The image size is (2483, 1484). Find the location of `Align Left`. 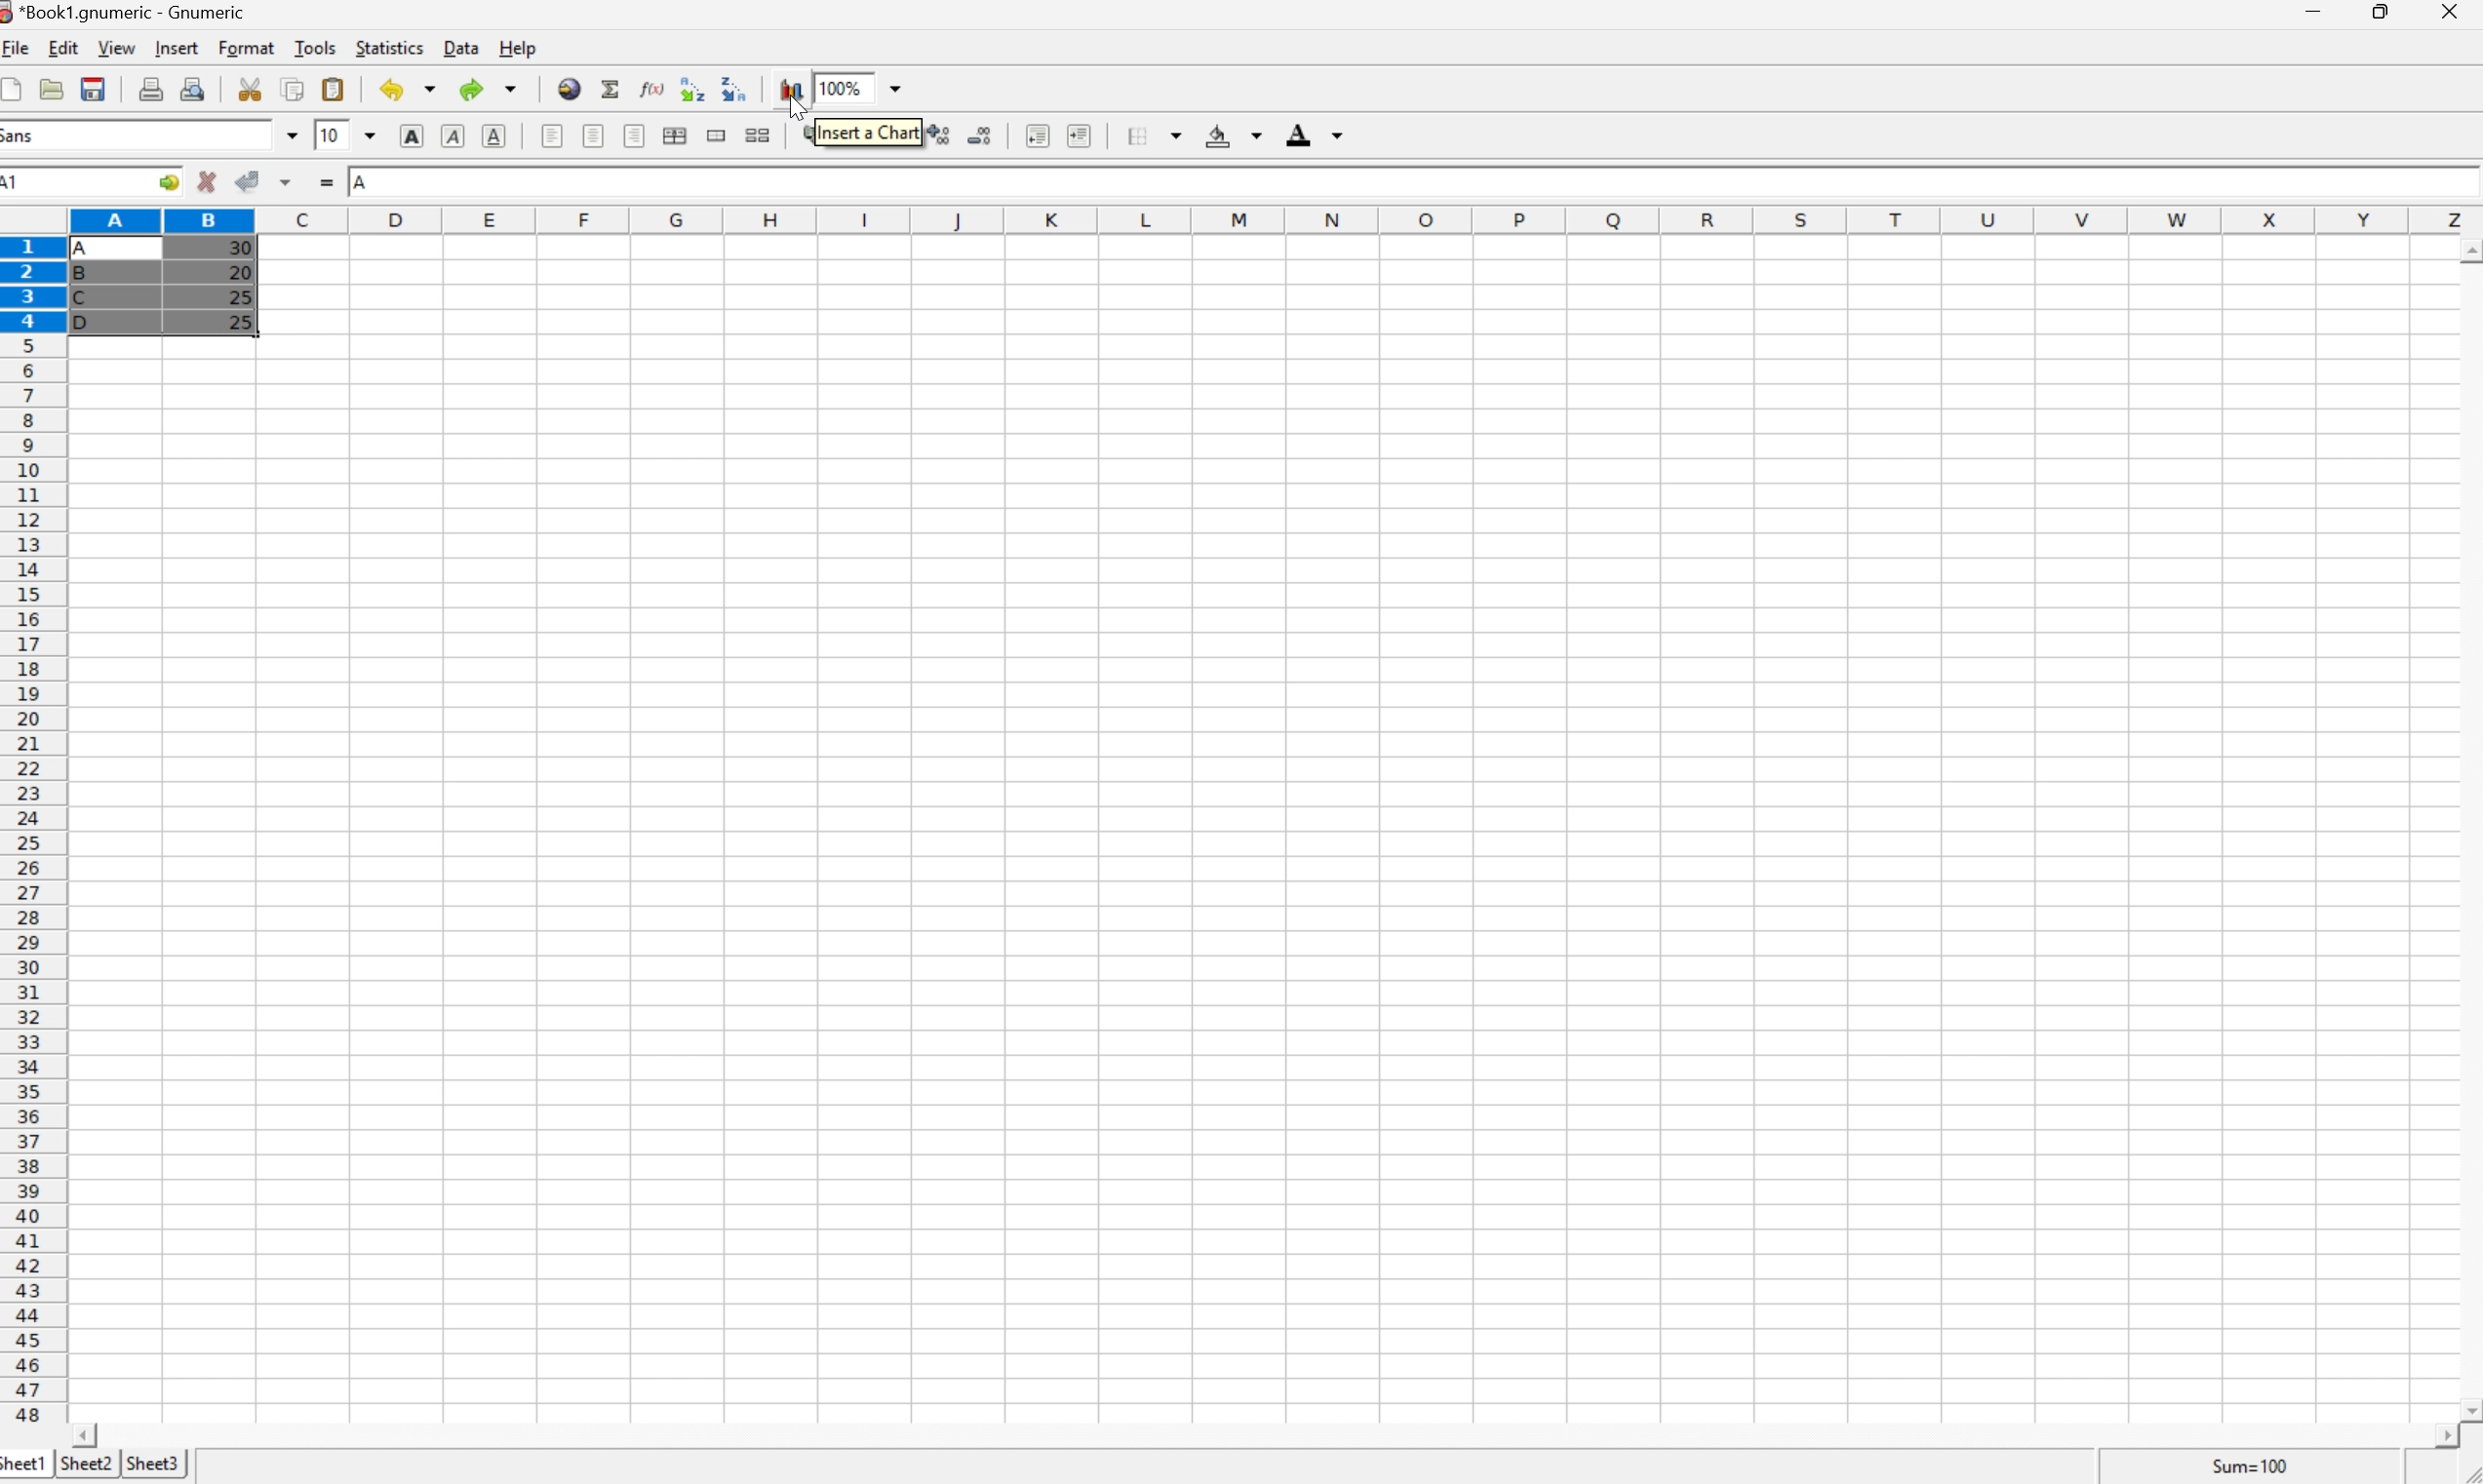

Align Left is located at coordinates (553, 138).